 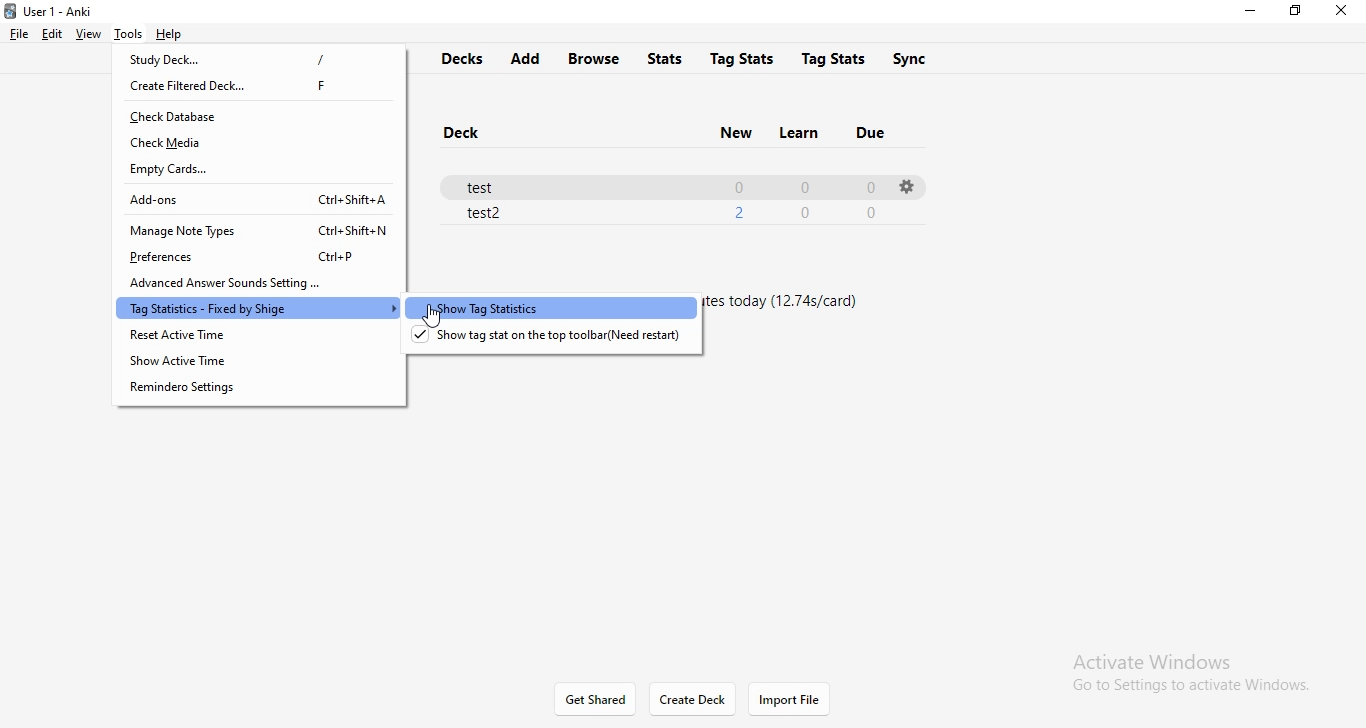 What do you see at coordinates (259, 200) in the screenshot?
I see `add ons` at bounding box center [259, 200].